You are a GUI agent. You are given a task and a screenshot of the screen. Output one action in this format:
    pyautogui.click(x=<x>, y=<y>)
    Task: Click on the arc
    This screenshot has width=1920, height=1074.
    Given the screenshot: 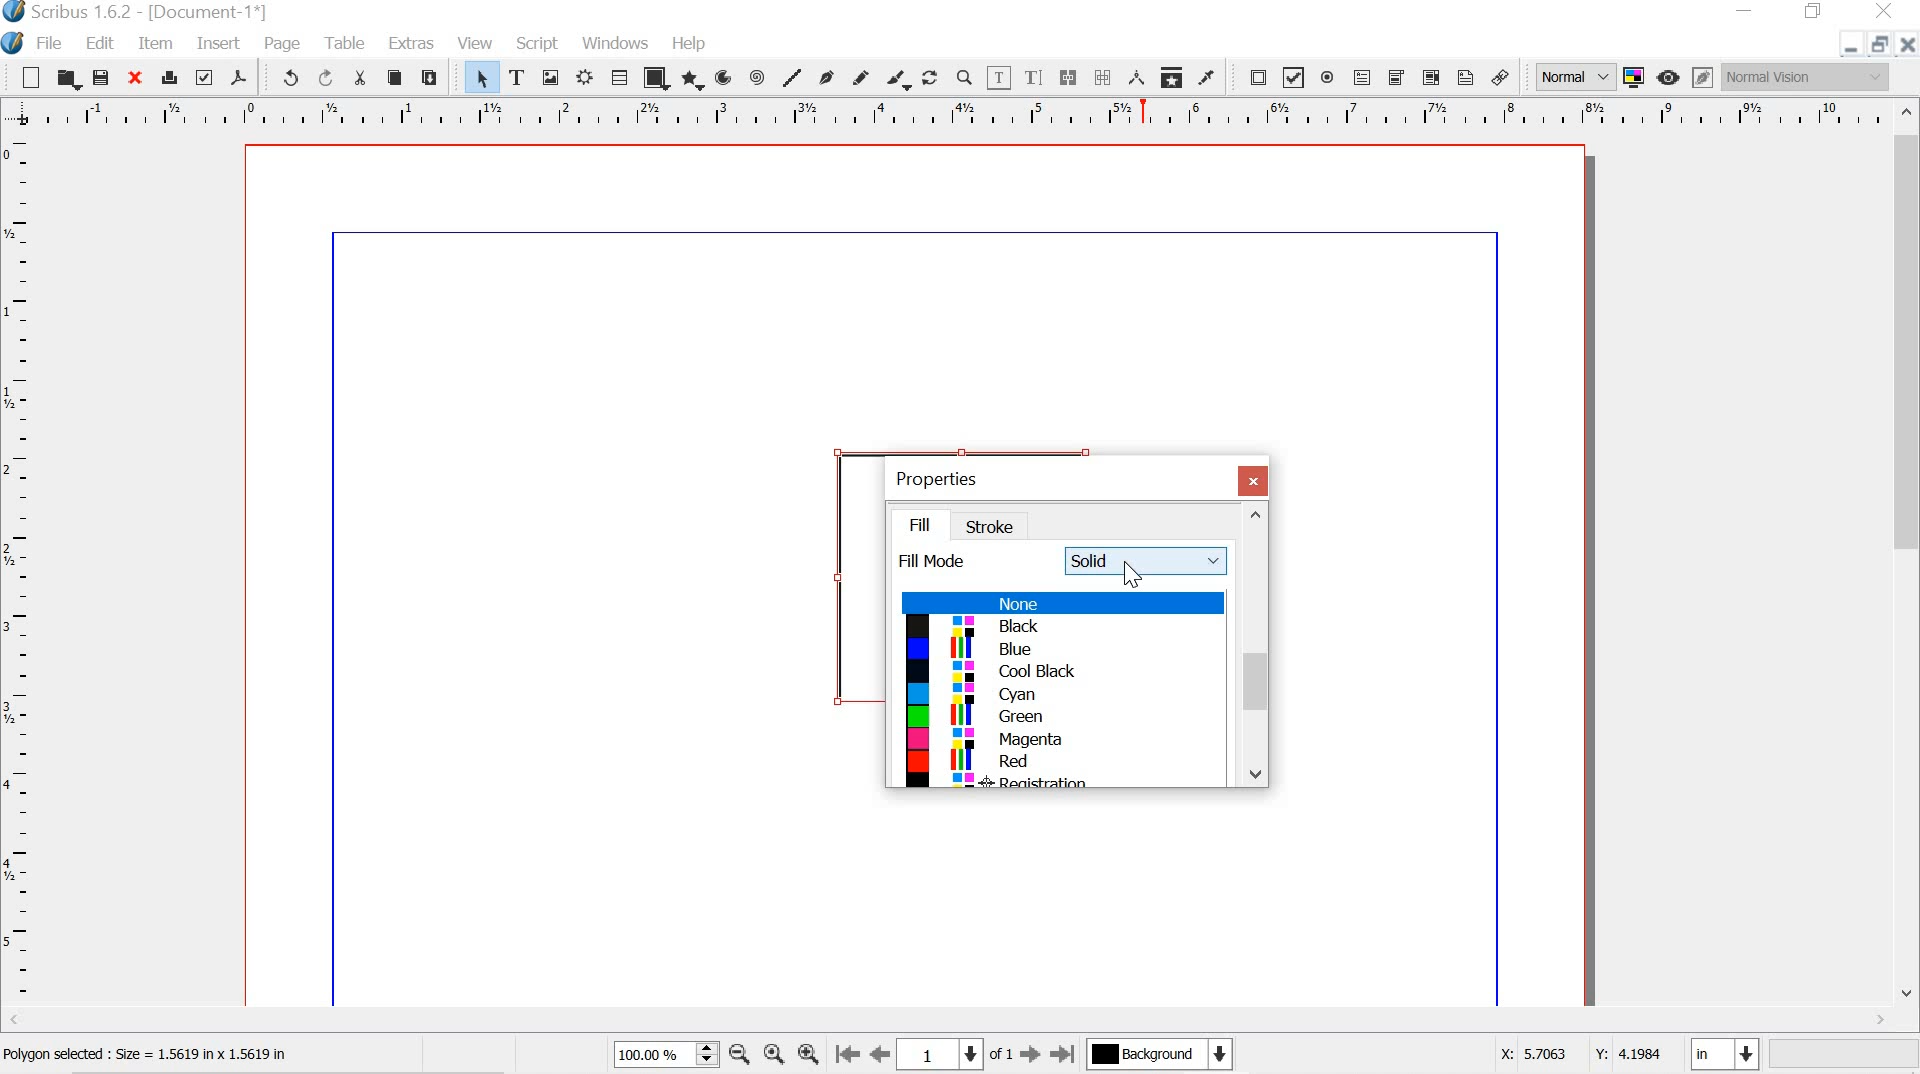 What is the action you would take?
    pyautogui.click(x=725, y=77)
    